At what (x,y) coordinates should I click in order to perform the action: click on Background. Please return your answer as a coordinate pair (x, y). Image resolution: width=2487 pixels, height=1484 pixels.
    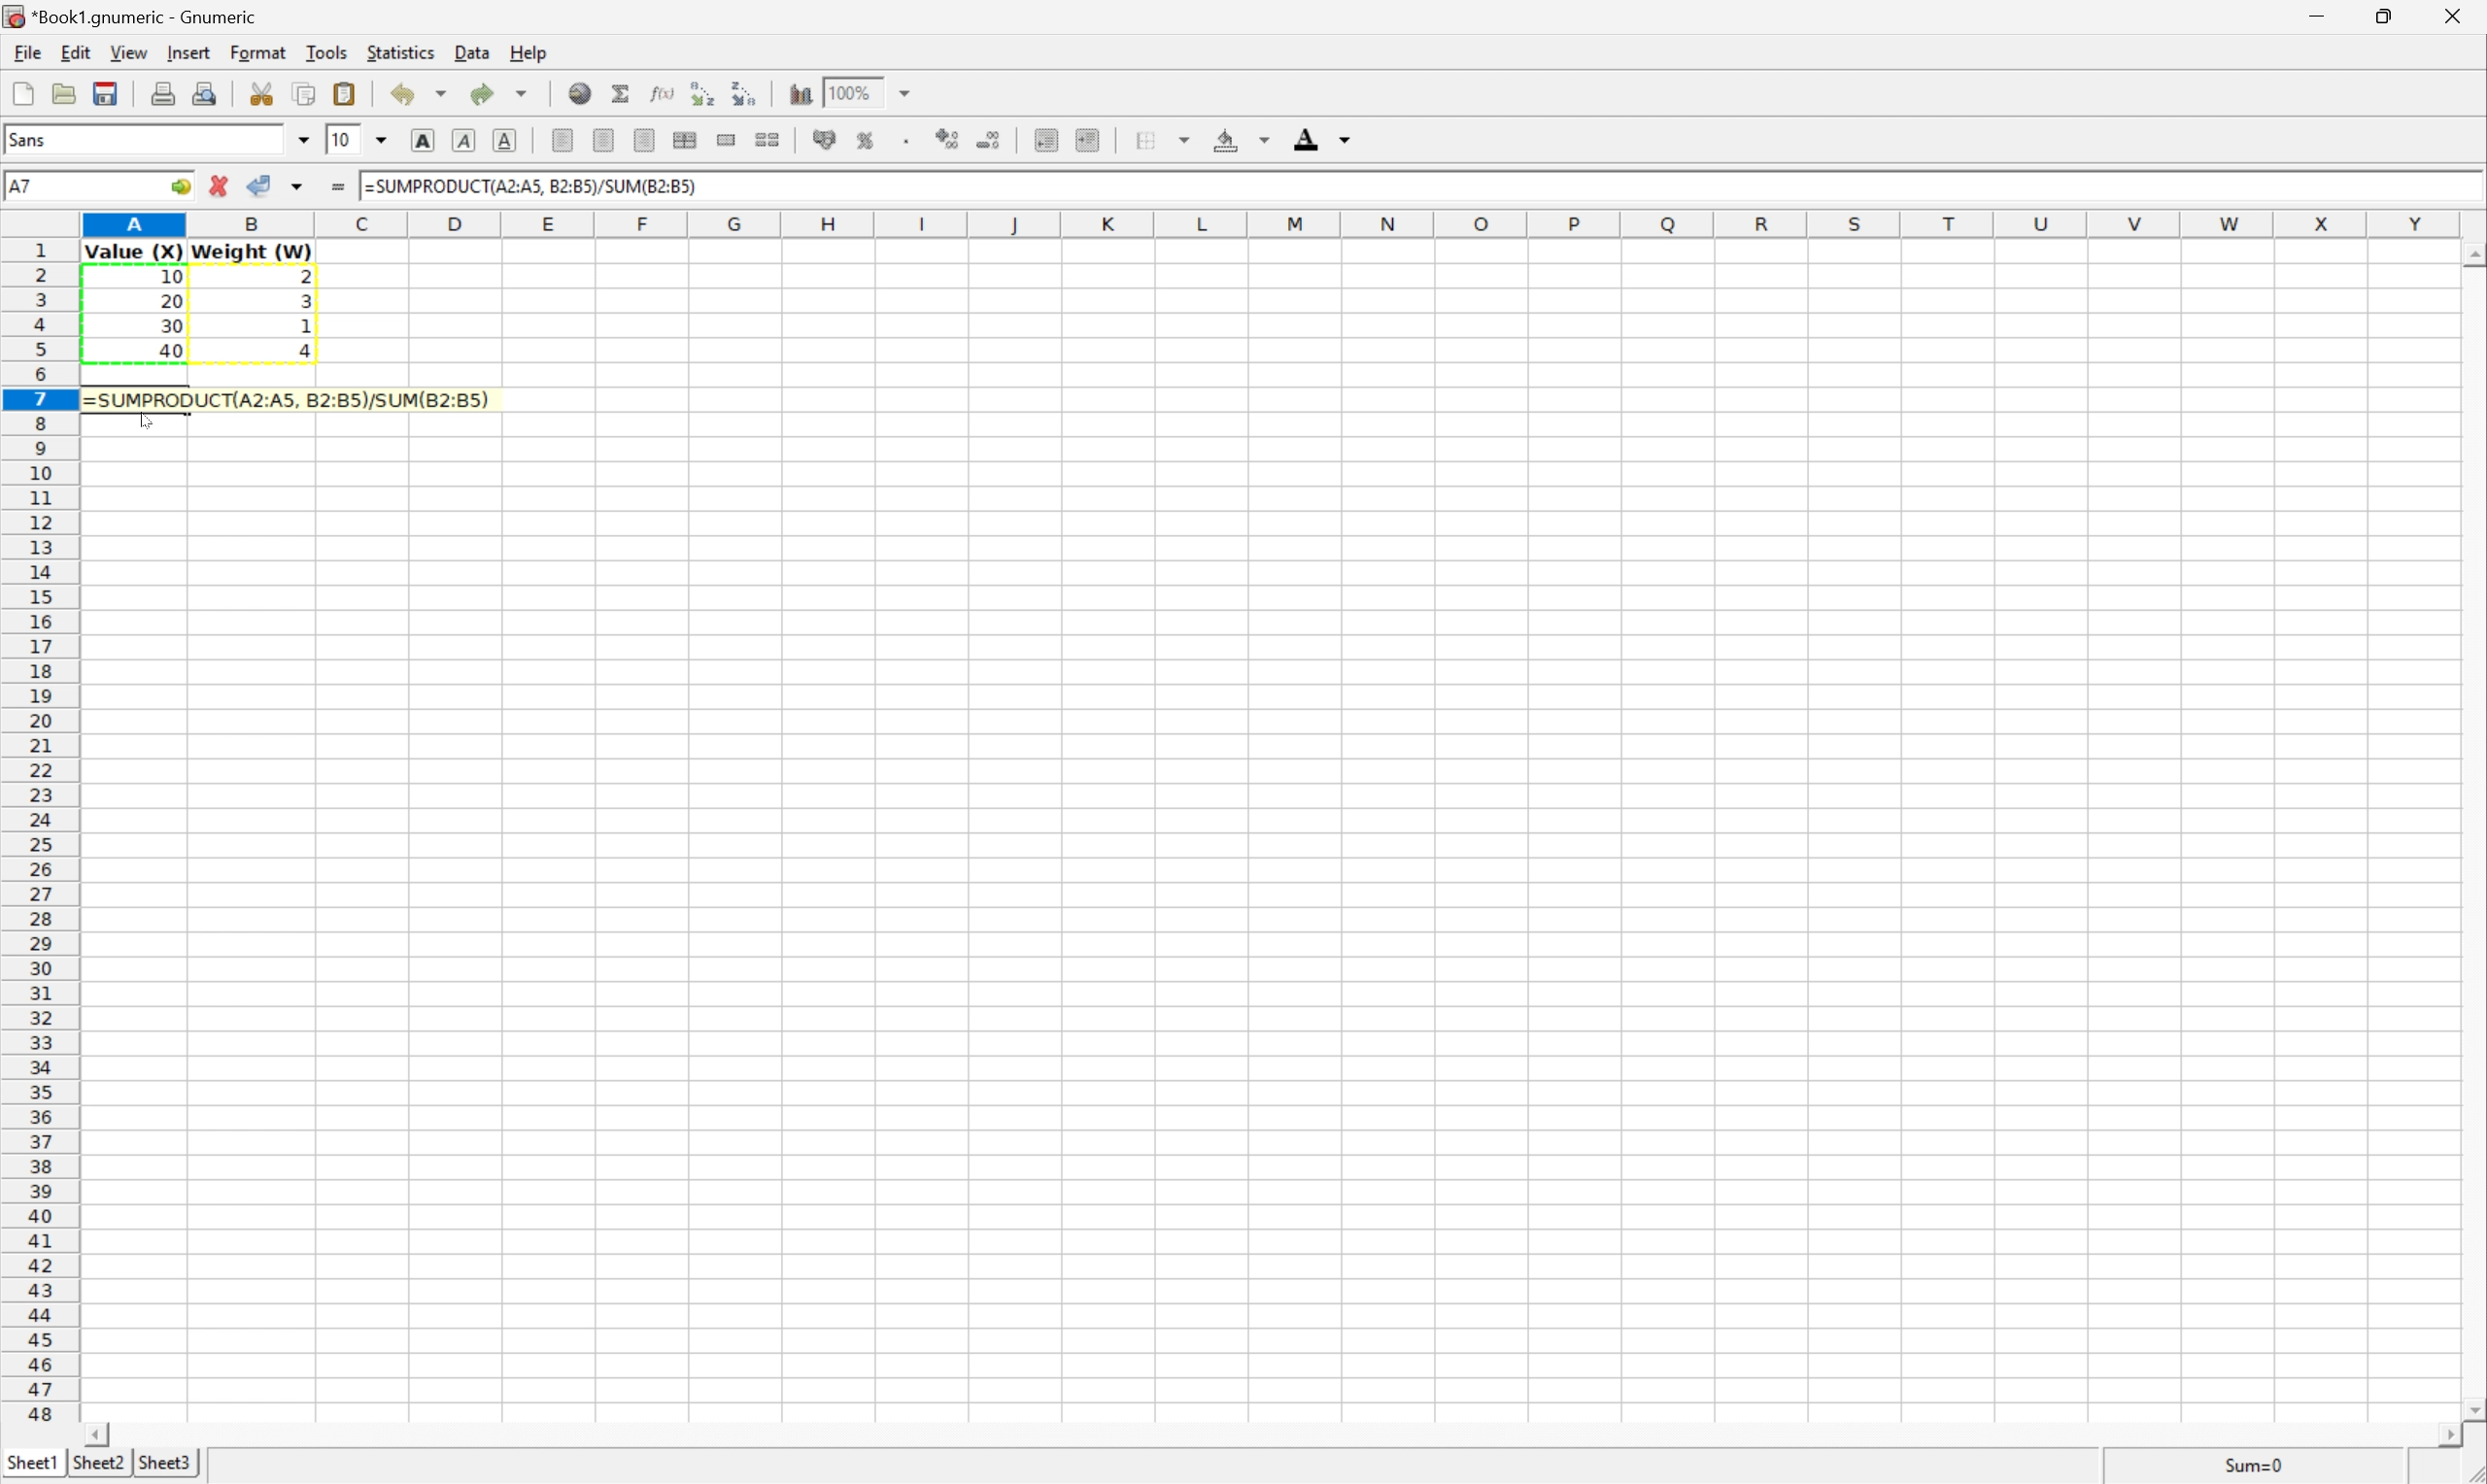
    Looking at the image, I should click on (1241, 137).